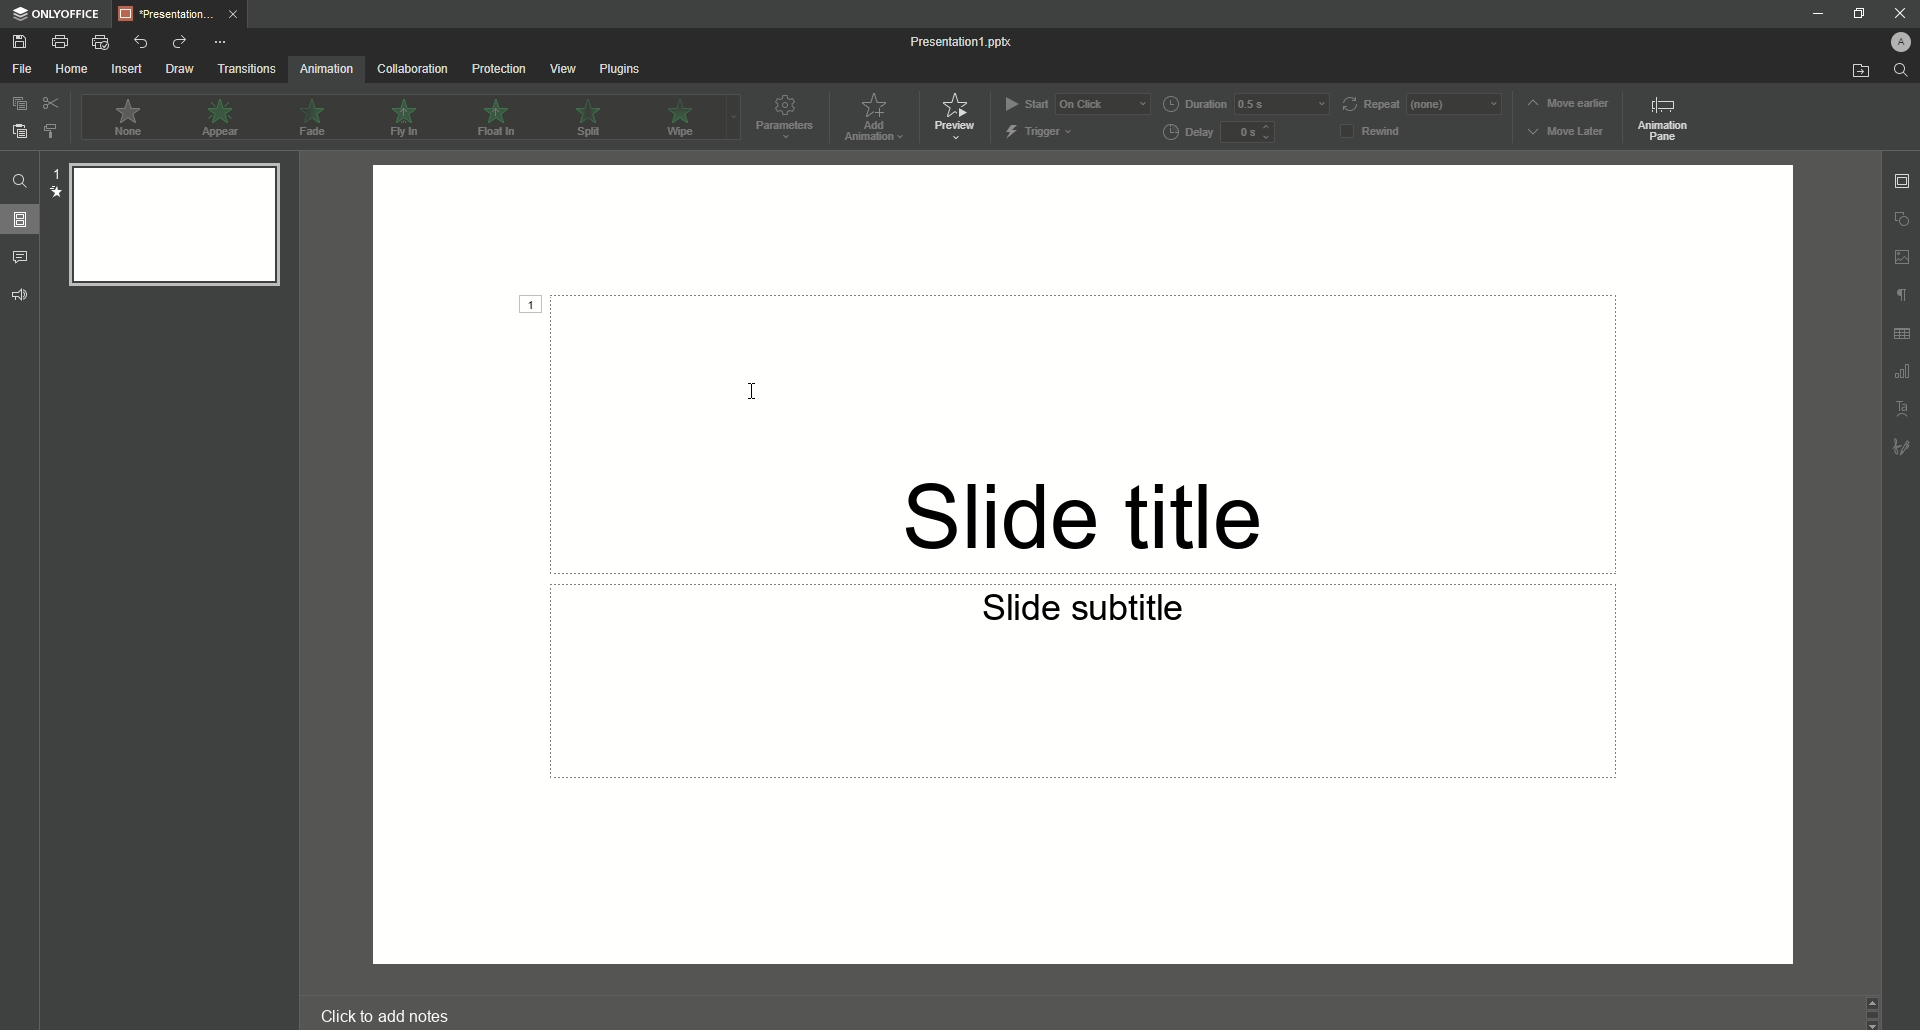 Image resolution: width=1920 pixels, height=1030 pixels. I want to click on Tab 1, so click(186, 16).